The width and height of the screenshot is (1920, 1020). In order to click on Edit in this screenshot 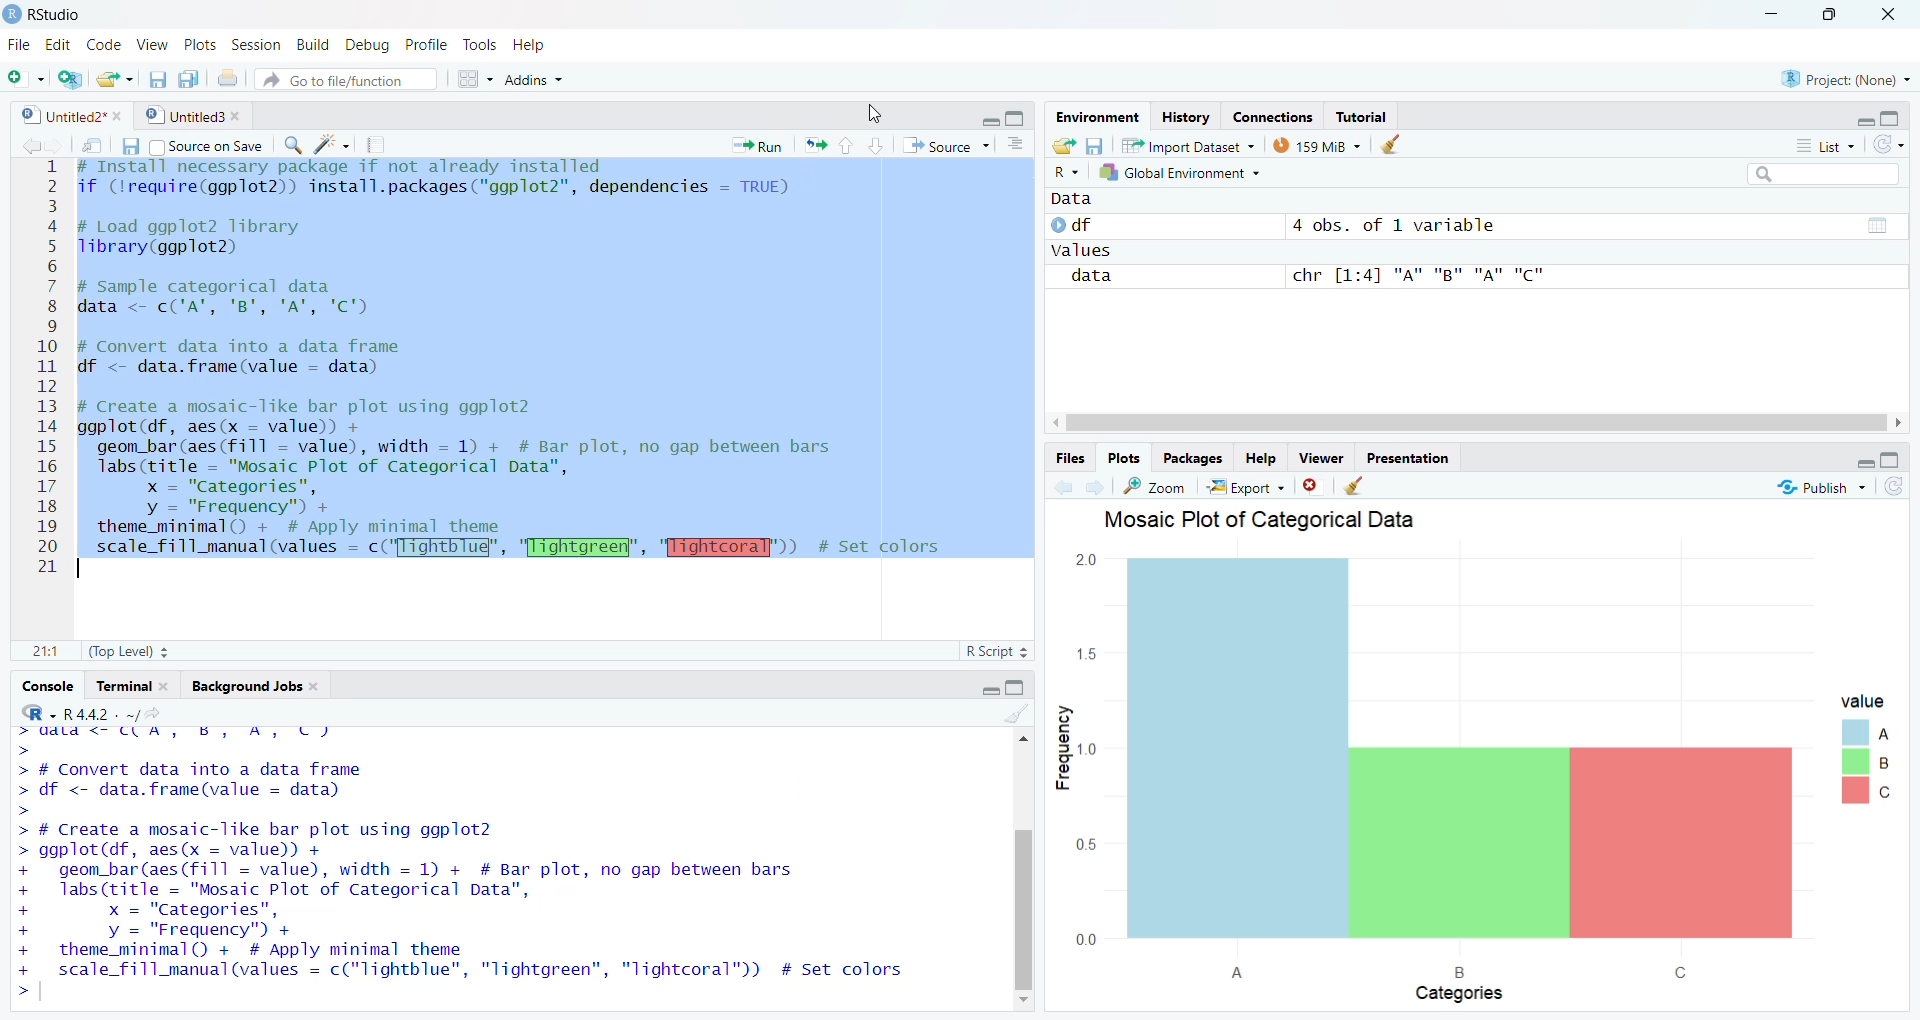, I will do `click(60, 45)`.